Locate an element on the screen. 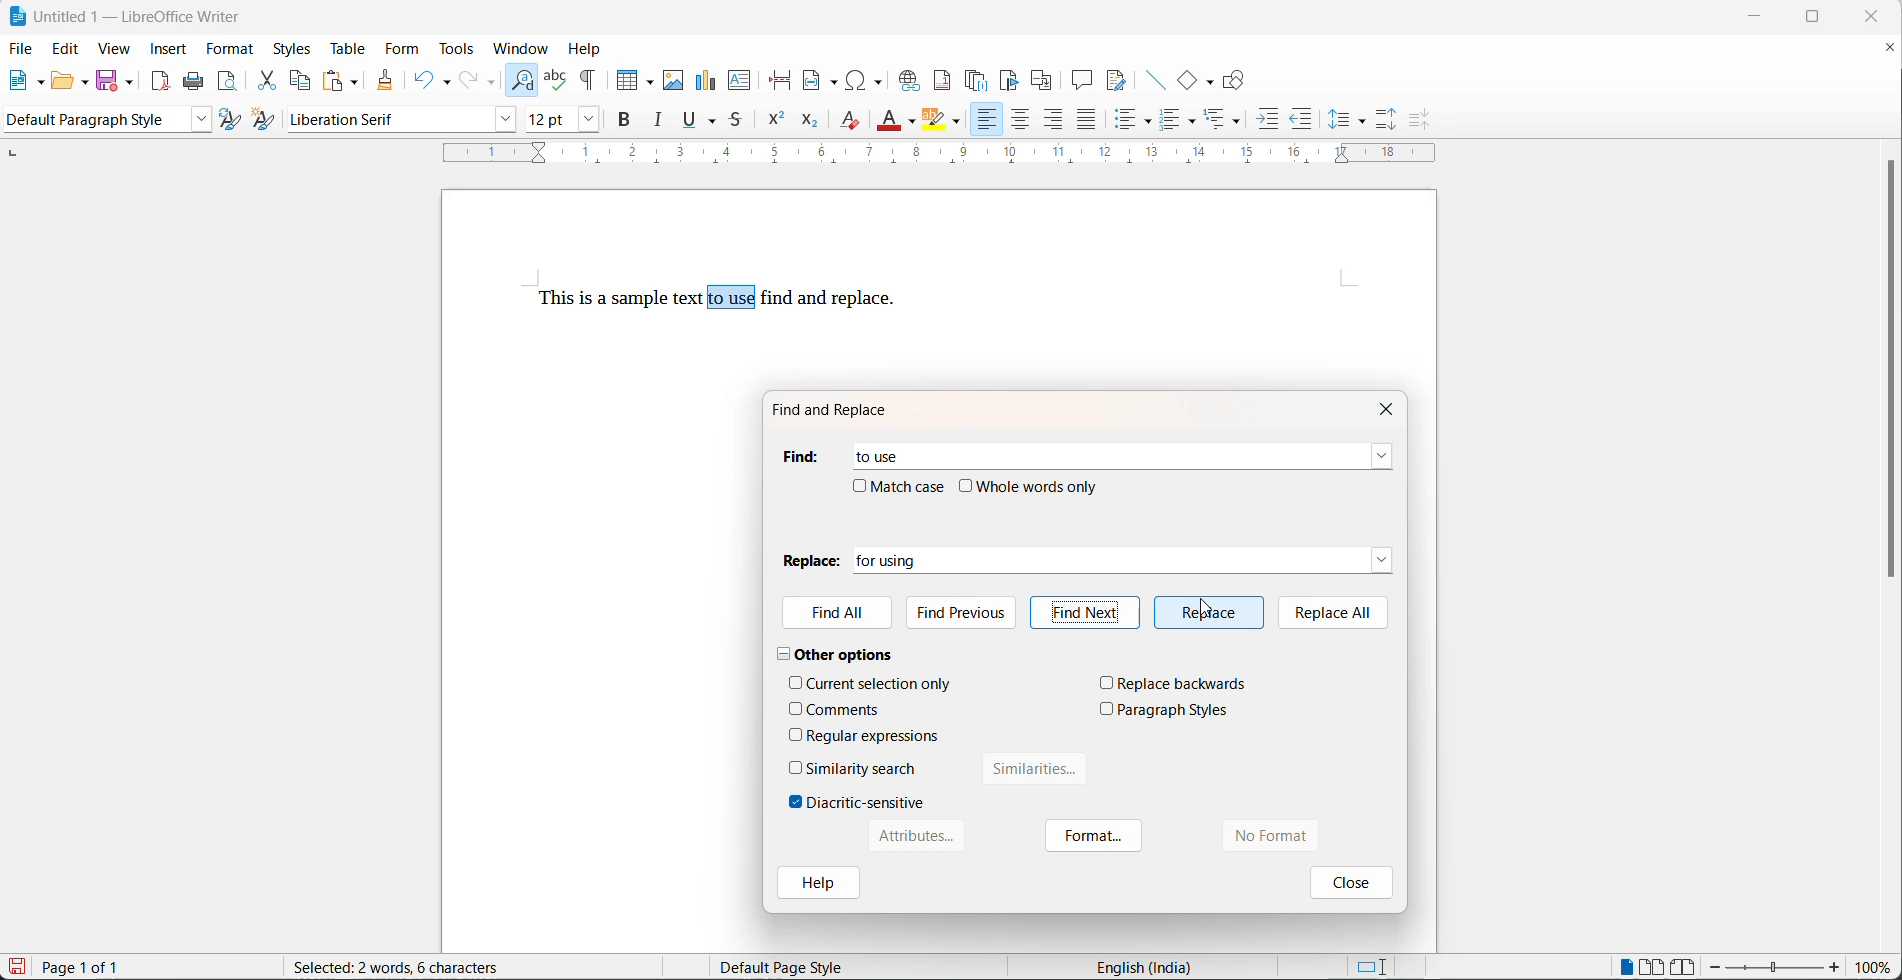 The height and width of the screenshot is (980, 1902). window is located at coordinates (524, 48).